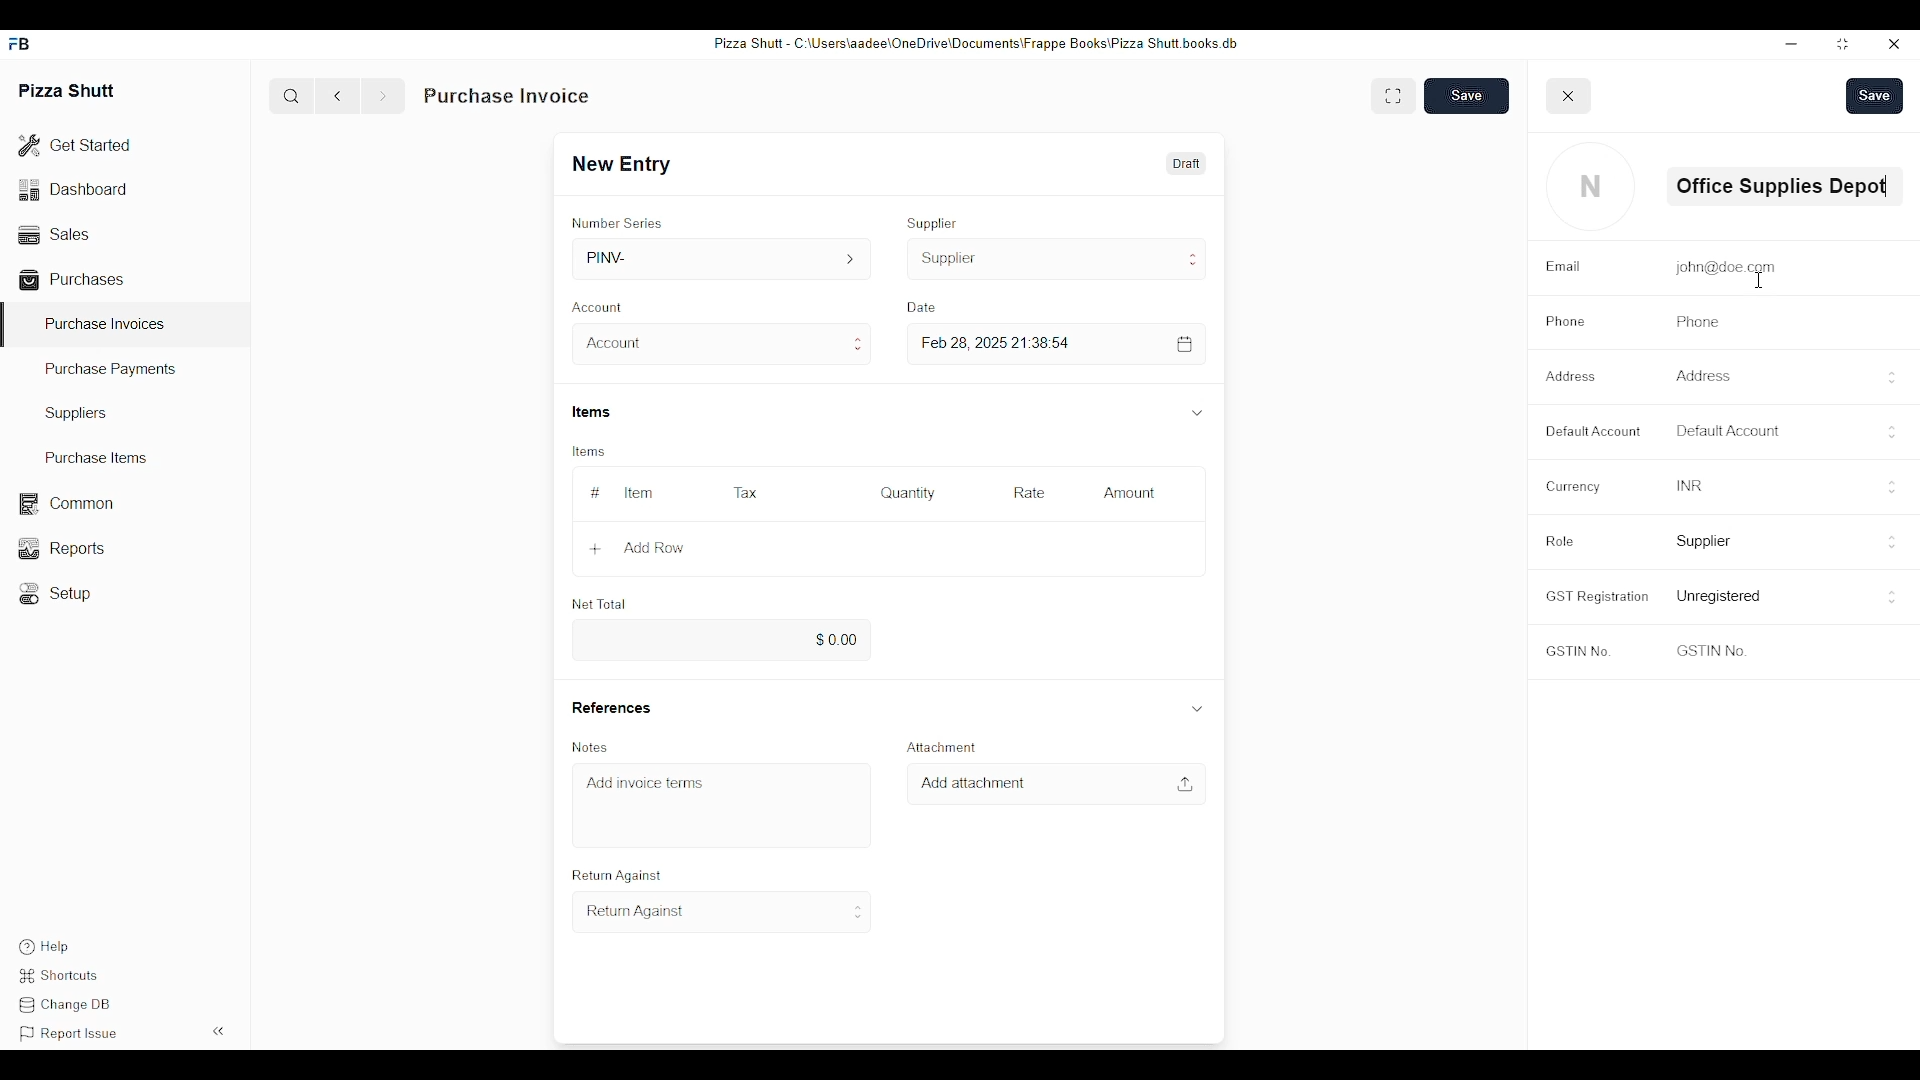 This screenshot has width=1920, height=1080. What do you see at coordinates (724, 258) in the screenshot?
I see `PINV` at bounding box center [724, 258].